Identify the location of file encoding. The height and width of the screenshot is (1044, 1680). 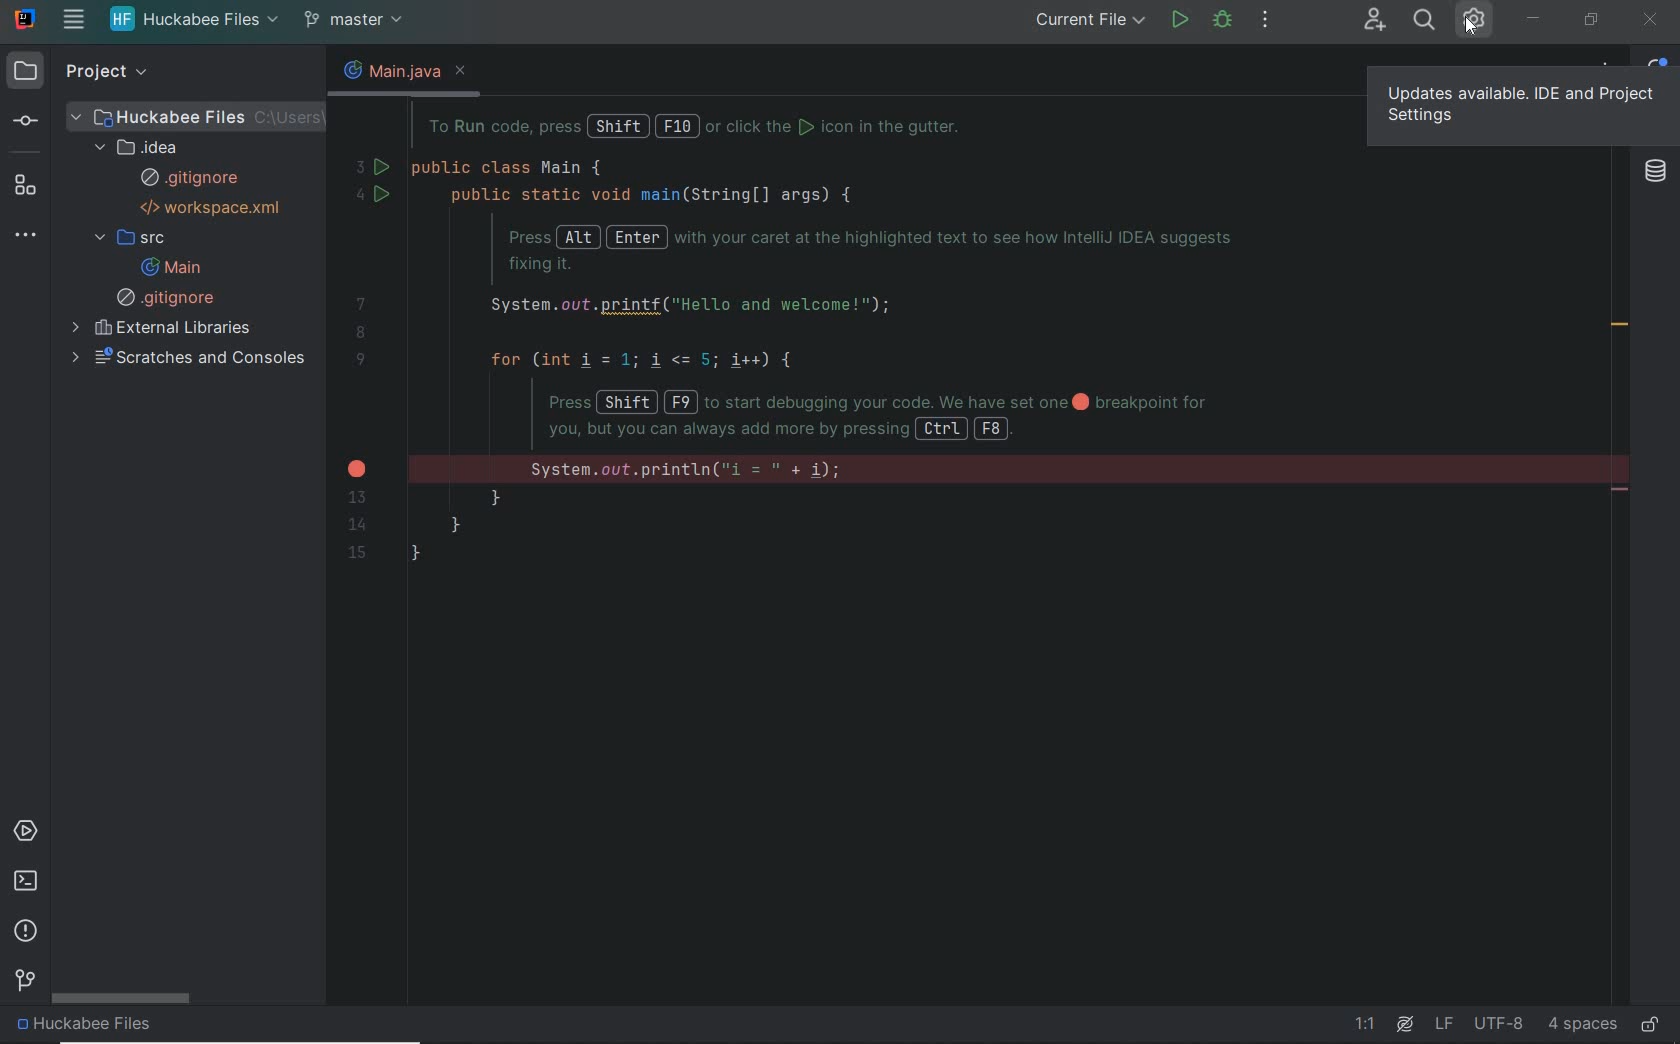
(1498, 1023).